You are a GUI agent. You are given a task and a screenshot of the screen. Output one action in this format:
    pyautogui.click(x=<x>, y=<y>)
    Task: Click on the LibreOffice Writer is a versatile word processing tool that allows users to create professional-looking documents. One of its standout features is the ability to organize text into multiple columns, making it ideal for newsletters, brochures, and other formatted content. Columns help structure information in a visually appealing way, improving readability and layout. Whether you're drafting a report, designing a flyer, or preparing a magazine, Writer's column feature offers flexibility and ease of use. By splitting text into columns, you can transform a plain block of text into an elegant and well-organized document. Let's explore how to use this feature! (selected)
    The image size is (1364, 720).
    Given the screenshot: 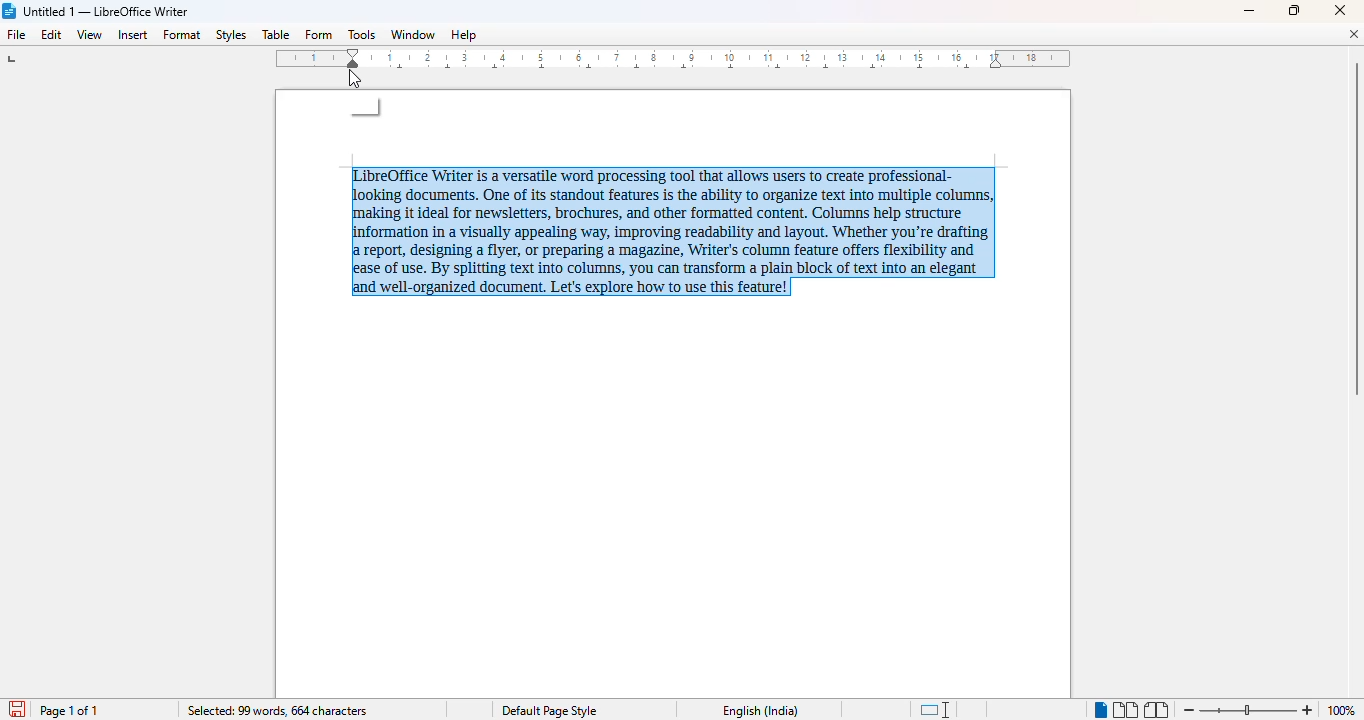 What is the action you would take?
    pyautogui.click(x=652, y=228)
    